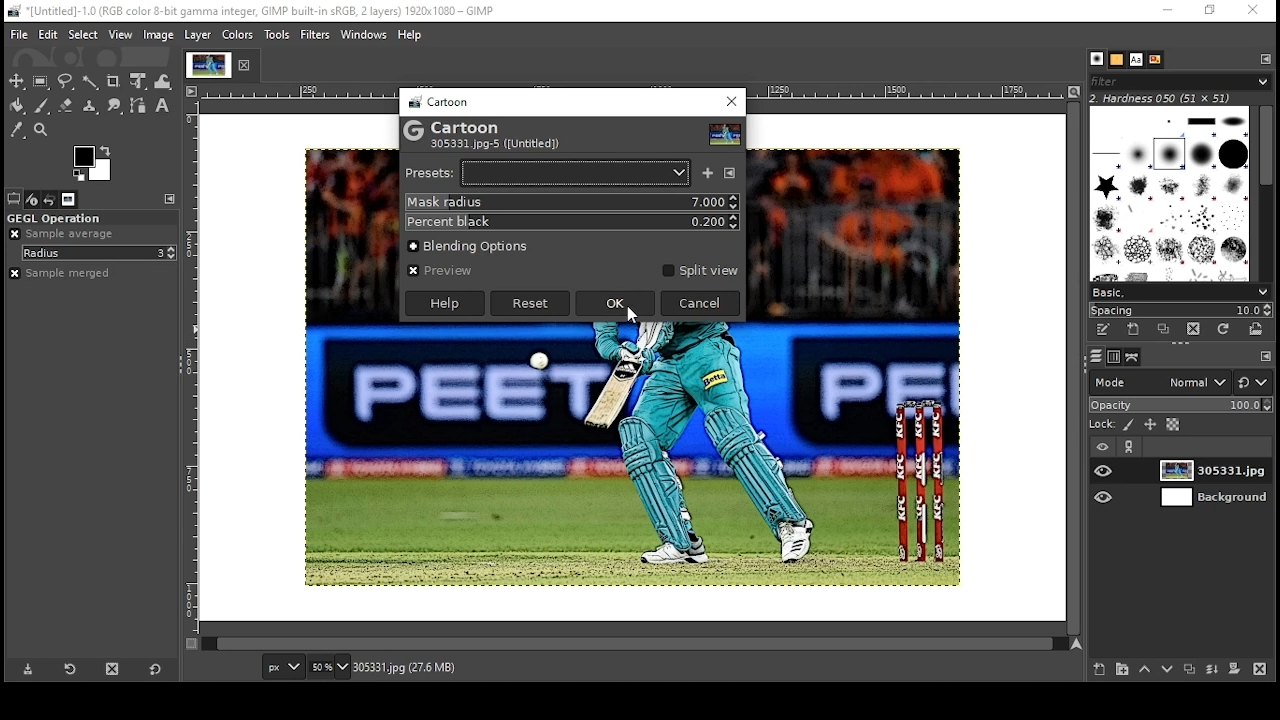 Image resolution: width=1280 pixels, height=720 pixels. What do you see at coordinates (730, 173) in the screenshot?
I see `configure this tab` at bounding box center [730, 173].